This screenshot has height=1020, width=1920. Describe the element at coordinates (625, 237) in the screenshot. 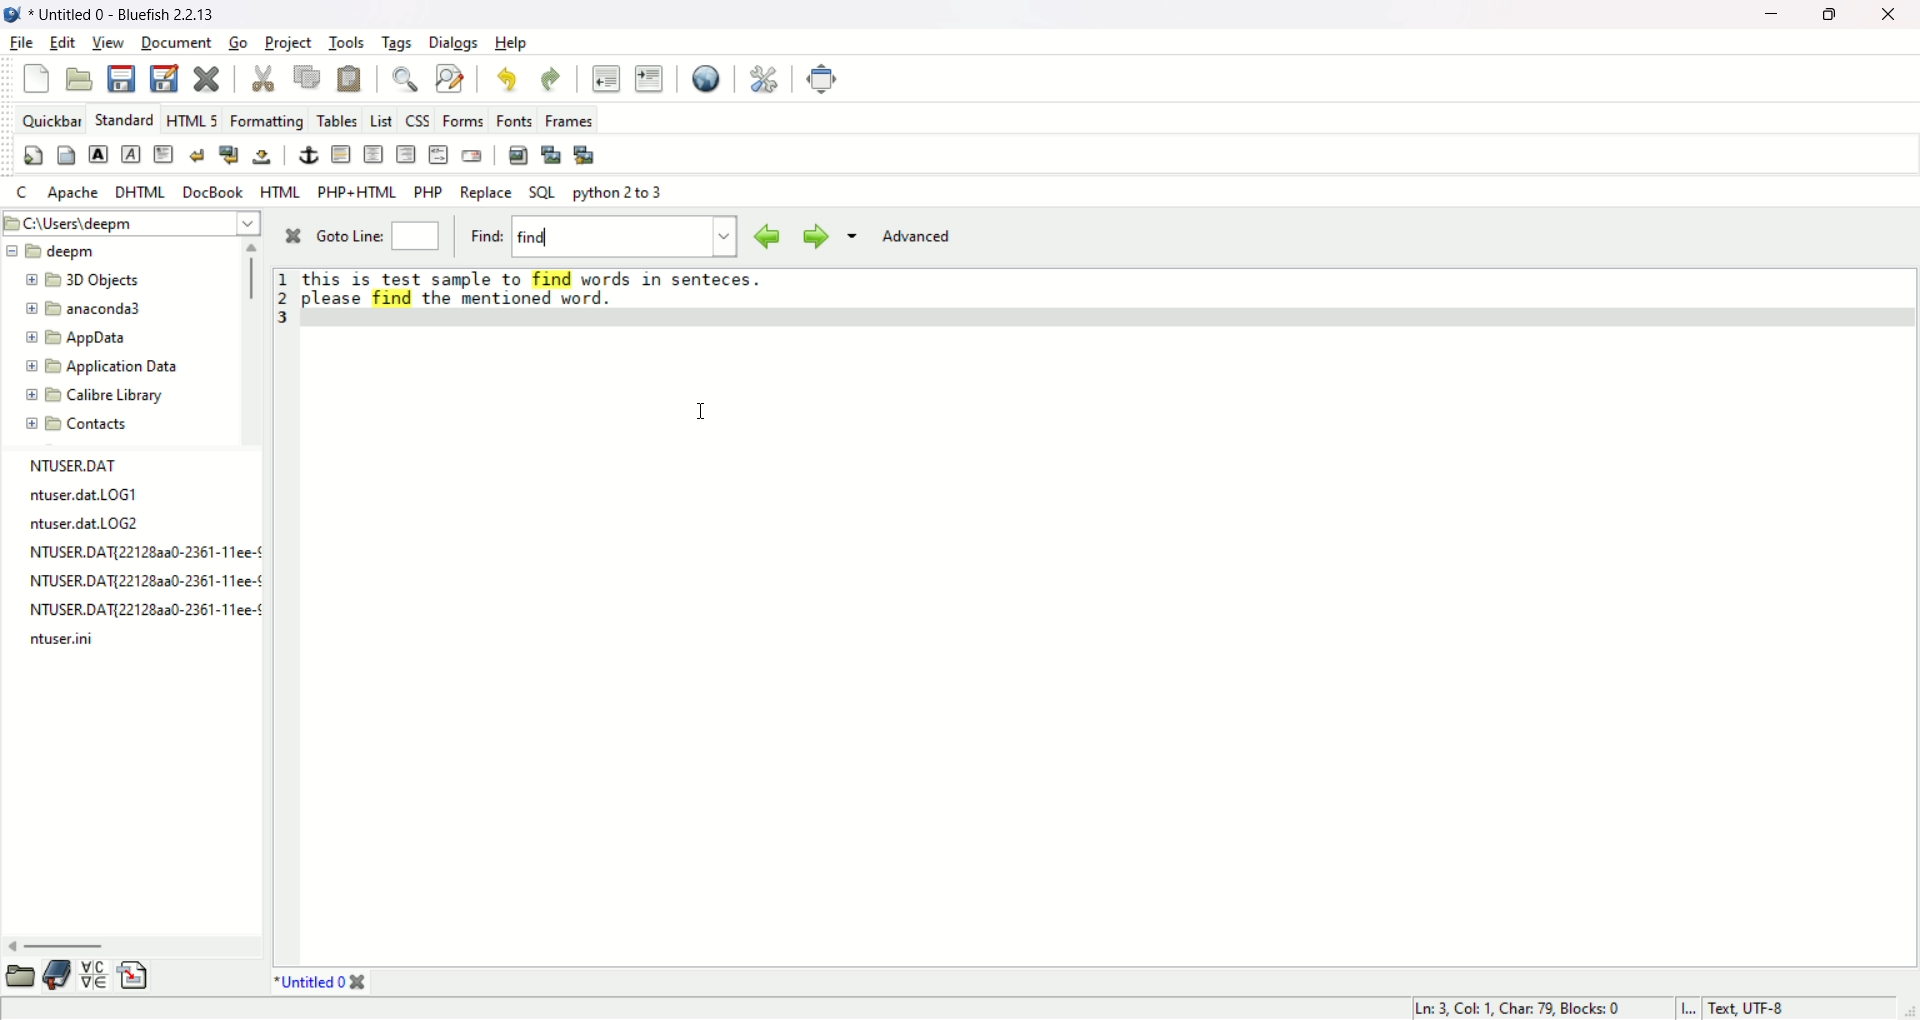

I see `find` at that location.